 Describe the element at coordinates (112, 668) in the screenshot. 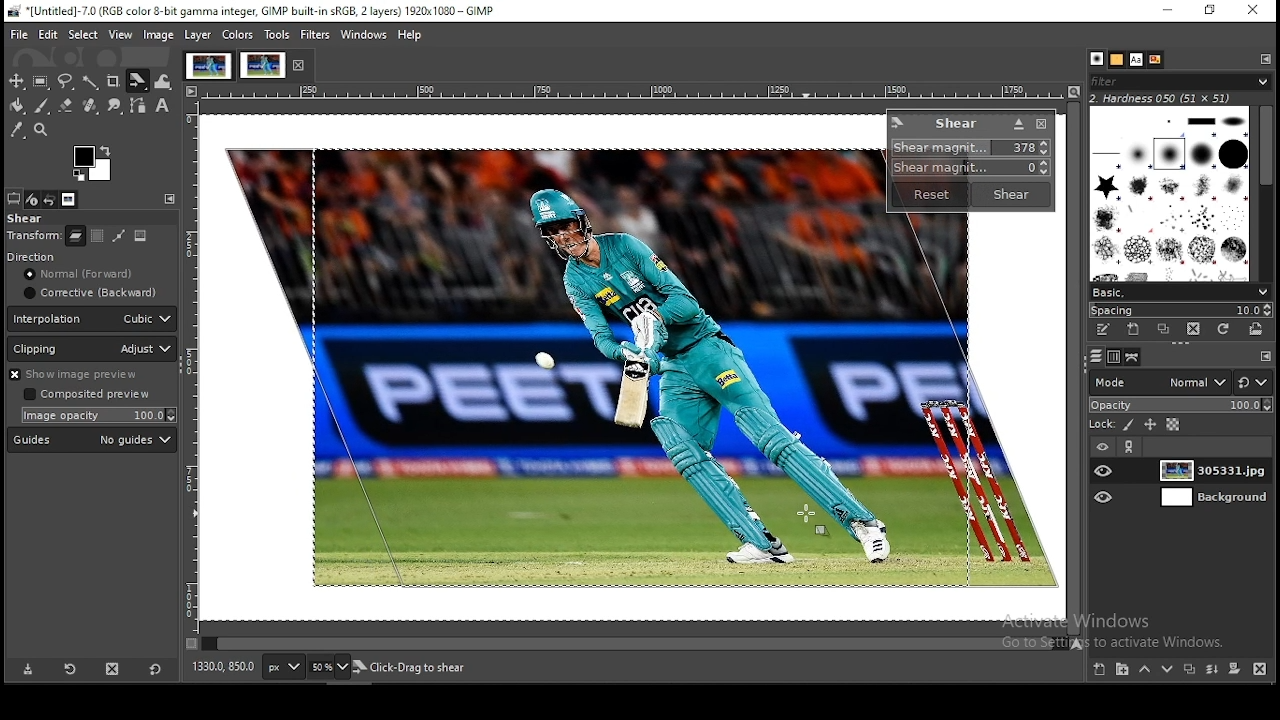

I see `delete this layer` at that location.